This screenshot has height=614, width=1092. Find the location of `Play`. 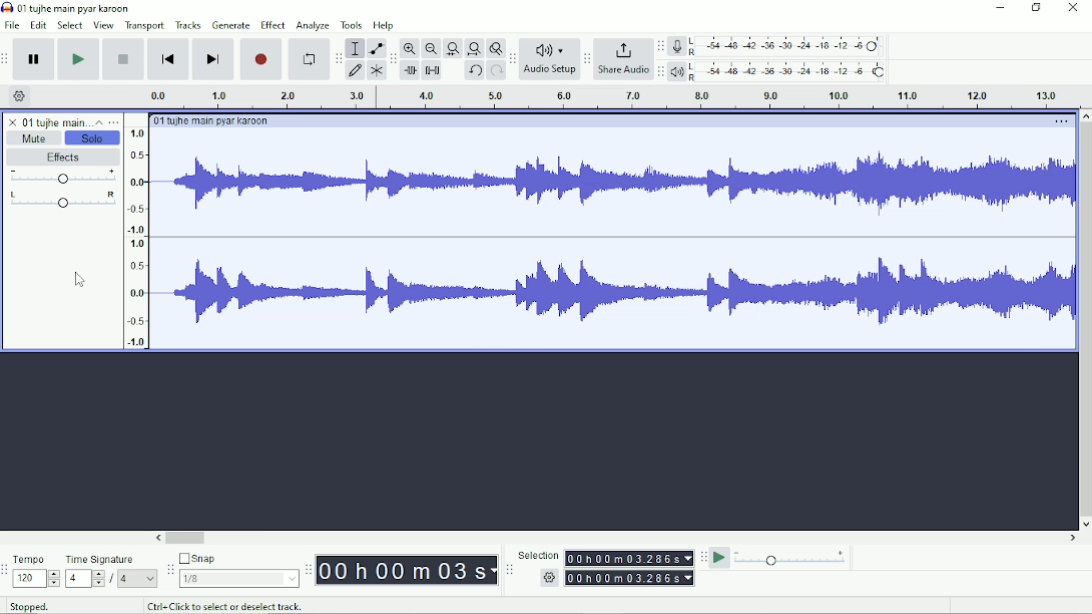

Play is located at coordinates (78, 58).